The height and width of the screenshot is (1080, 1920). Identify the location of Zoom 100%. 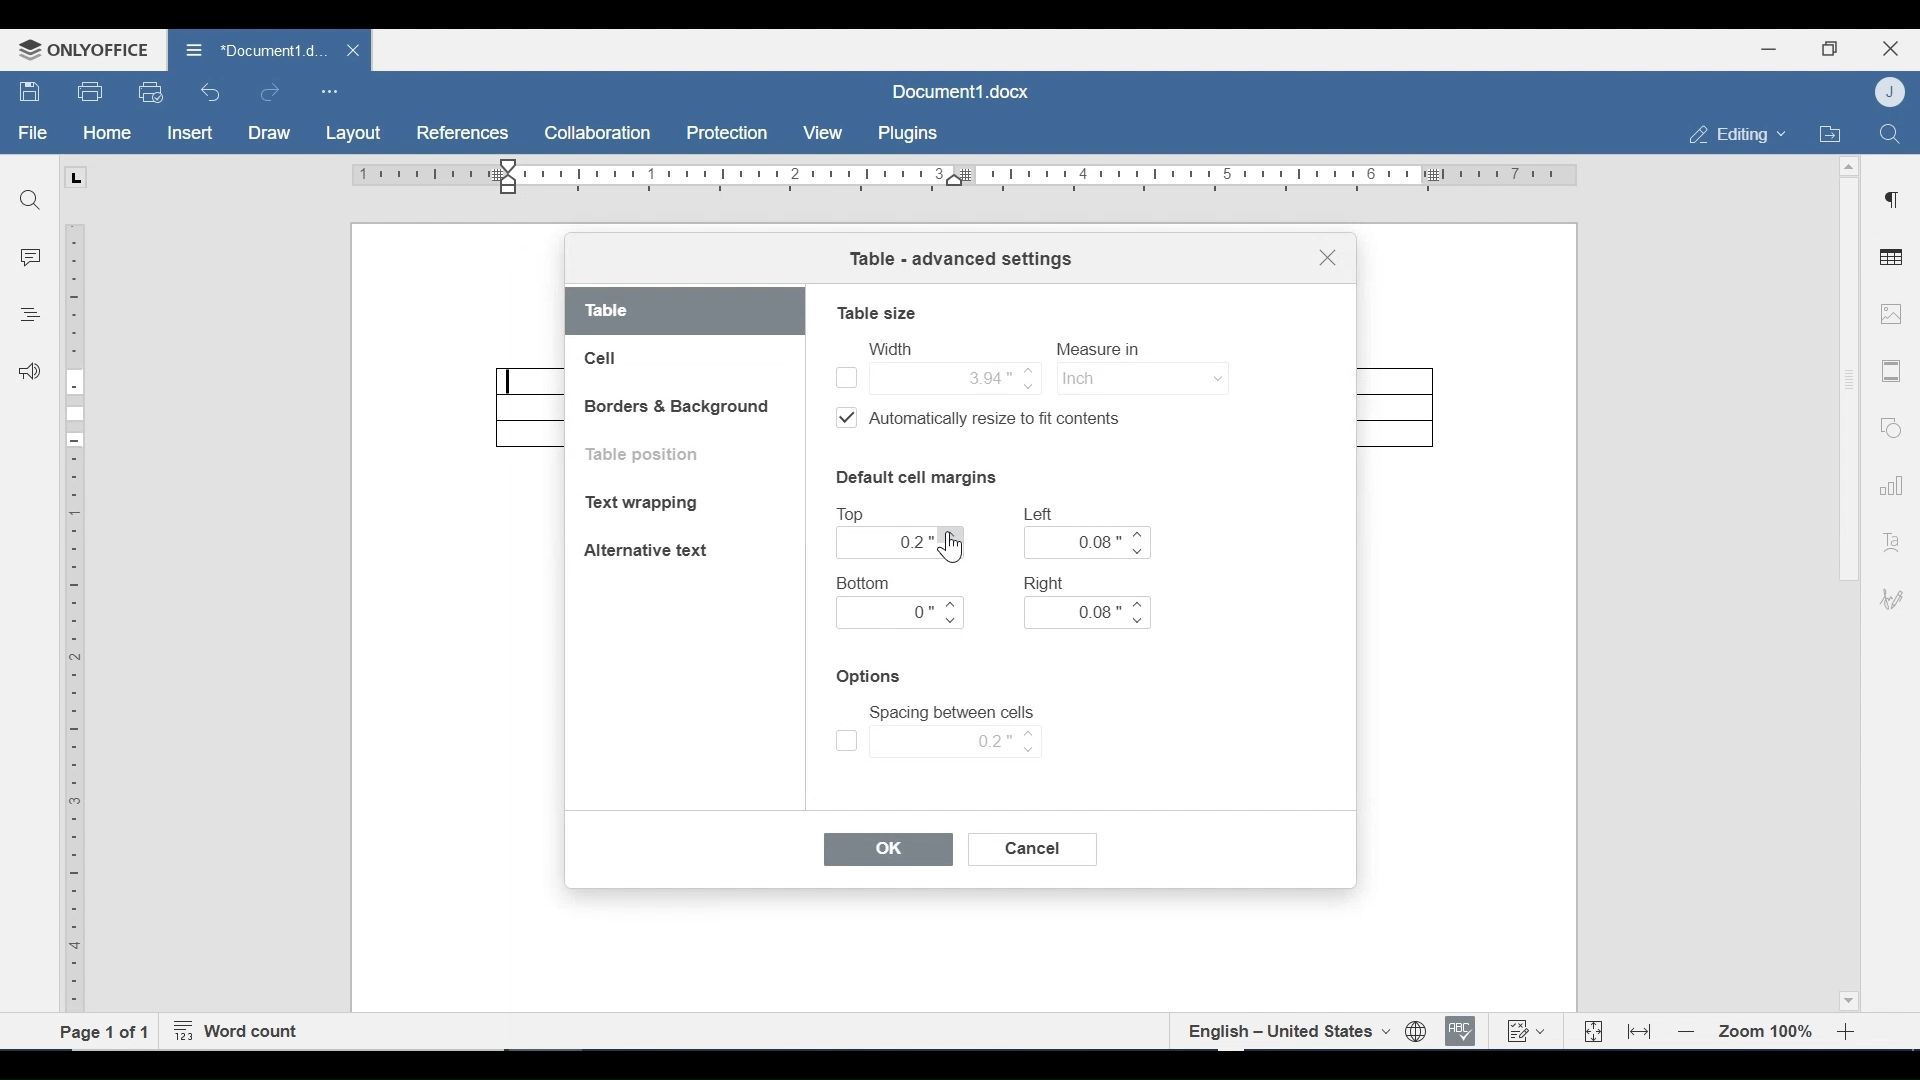
(1767, 1032).